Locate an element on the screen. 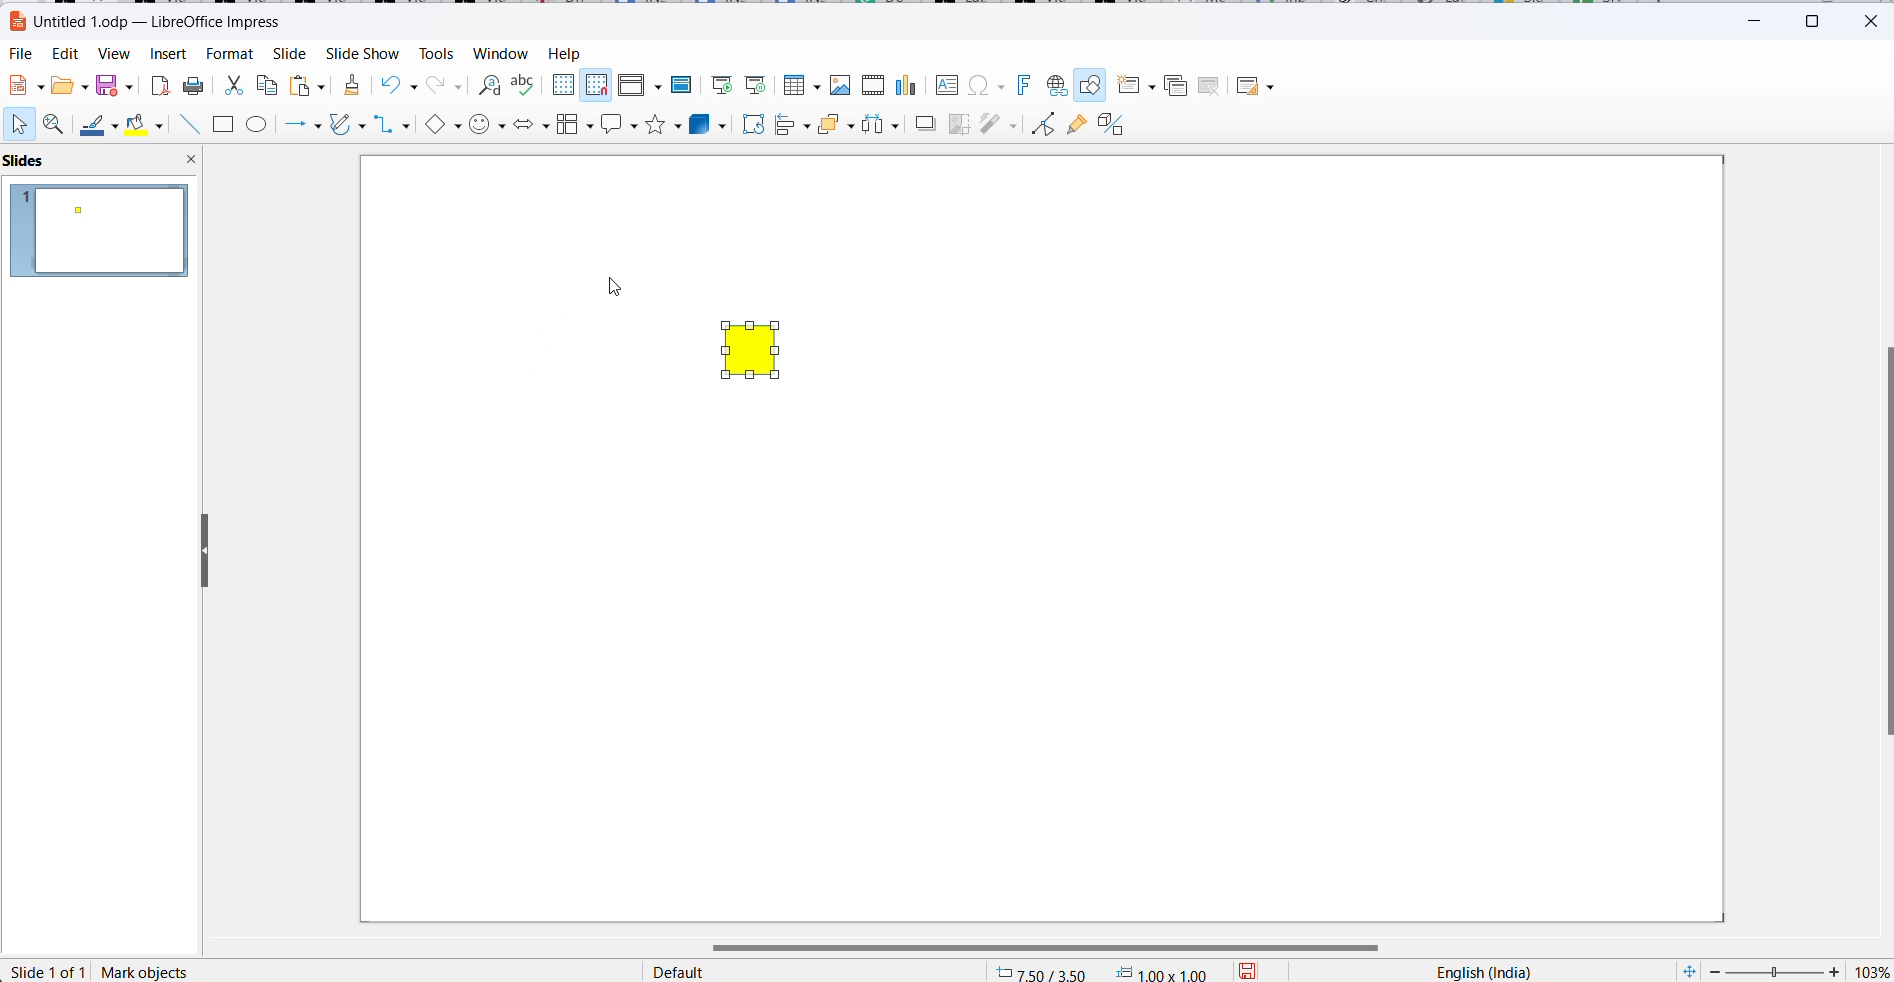 This screenshot has height=982, width=1894. paste options is located at coordinates (307, 86).